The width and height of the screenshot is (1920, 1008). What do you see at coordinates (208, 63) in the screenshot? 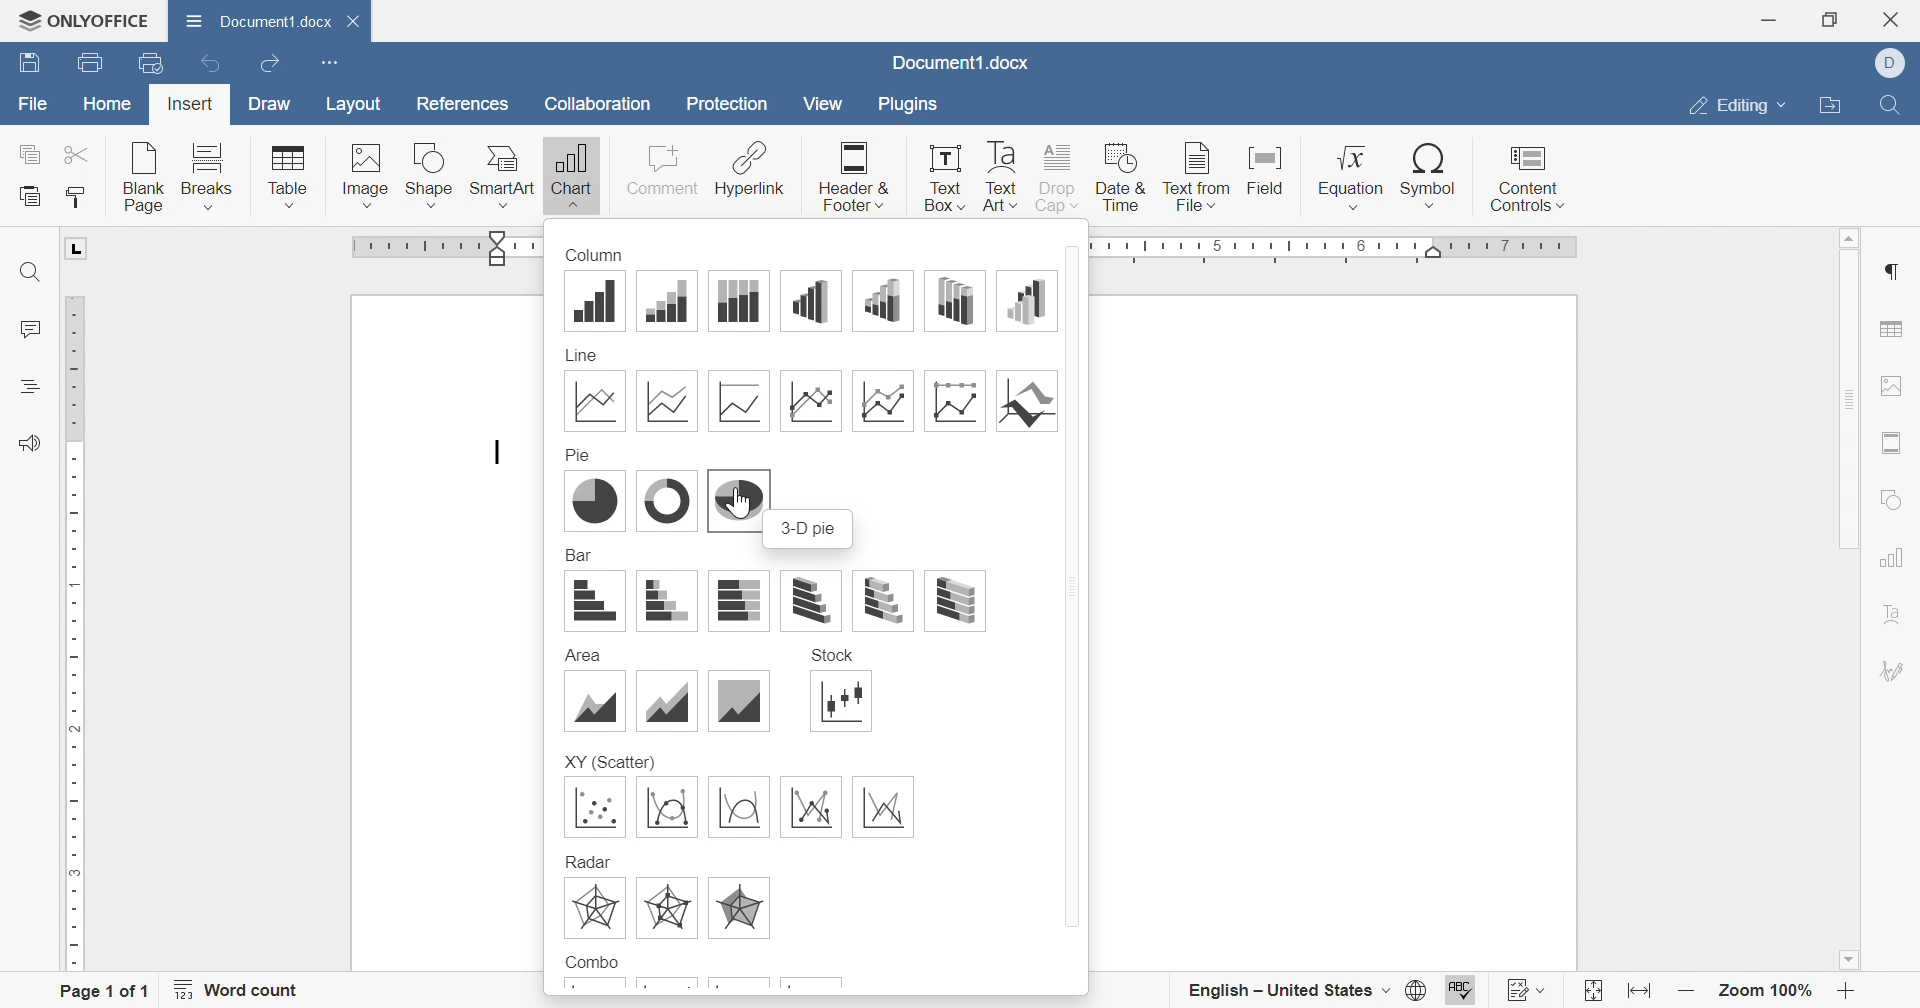
I see `Undo` at bounding box center [208, 63].